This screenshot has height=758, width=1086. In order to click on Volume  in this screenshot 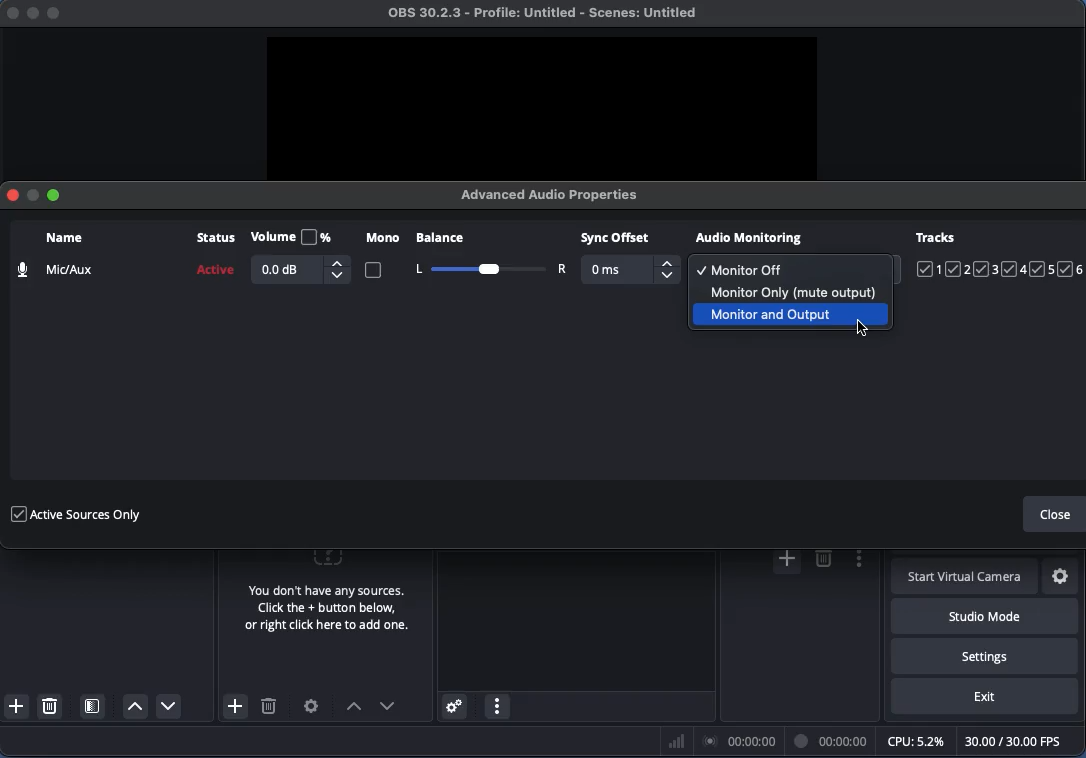, I will do `click(299, 256)`.